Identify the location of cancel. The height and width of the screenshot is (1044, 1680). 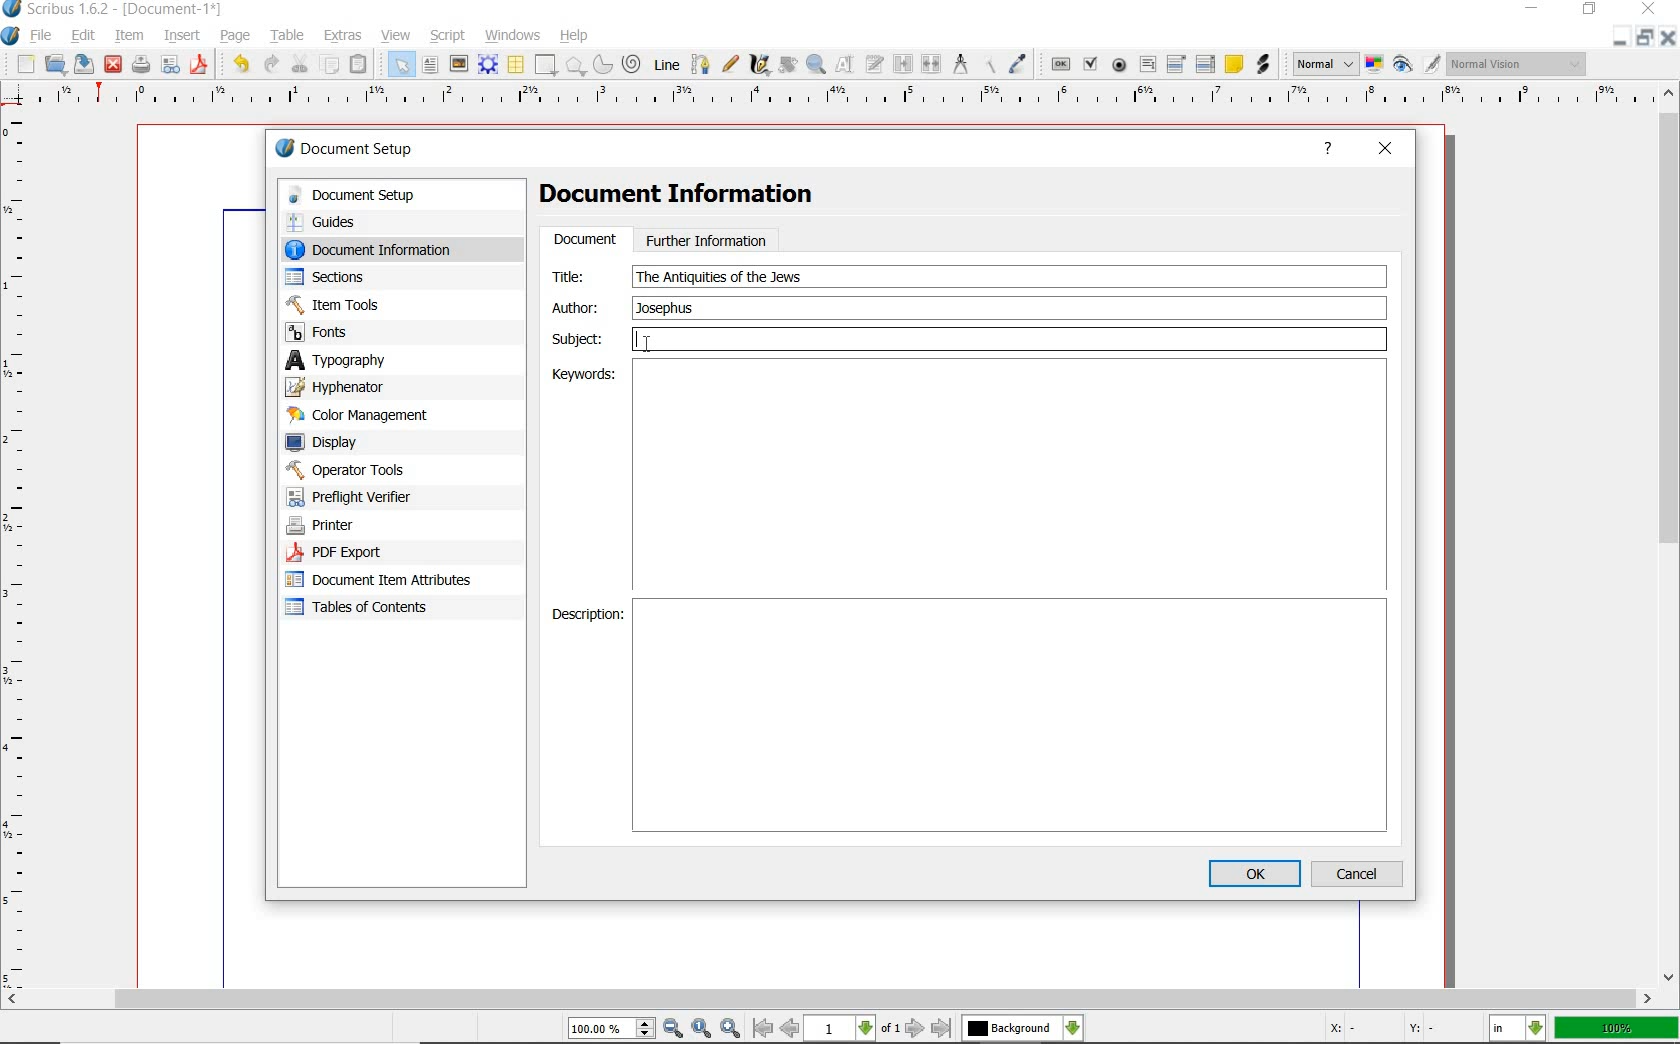
(1360, 873).